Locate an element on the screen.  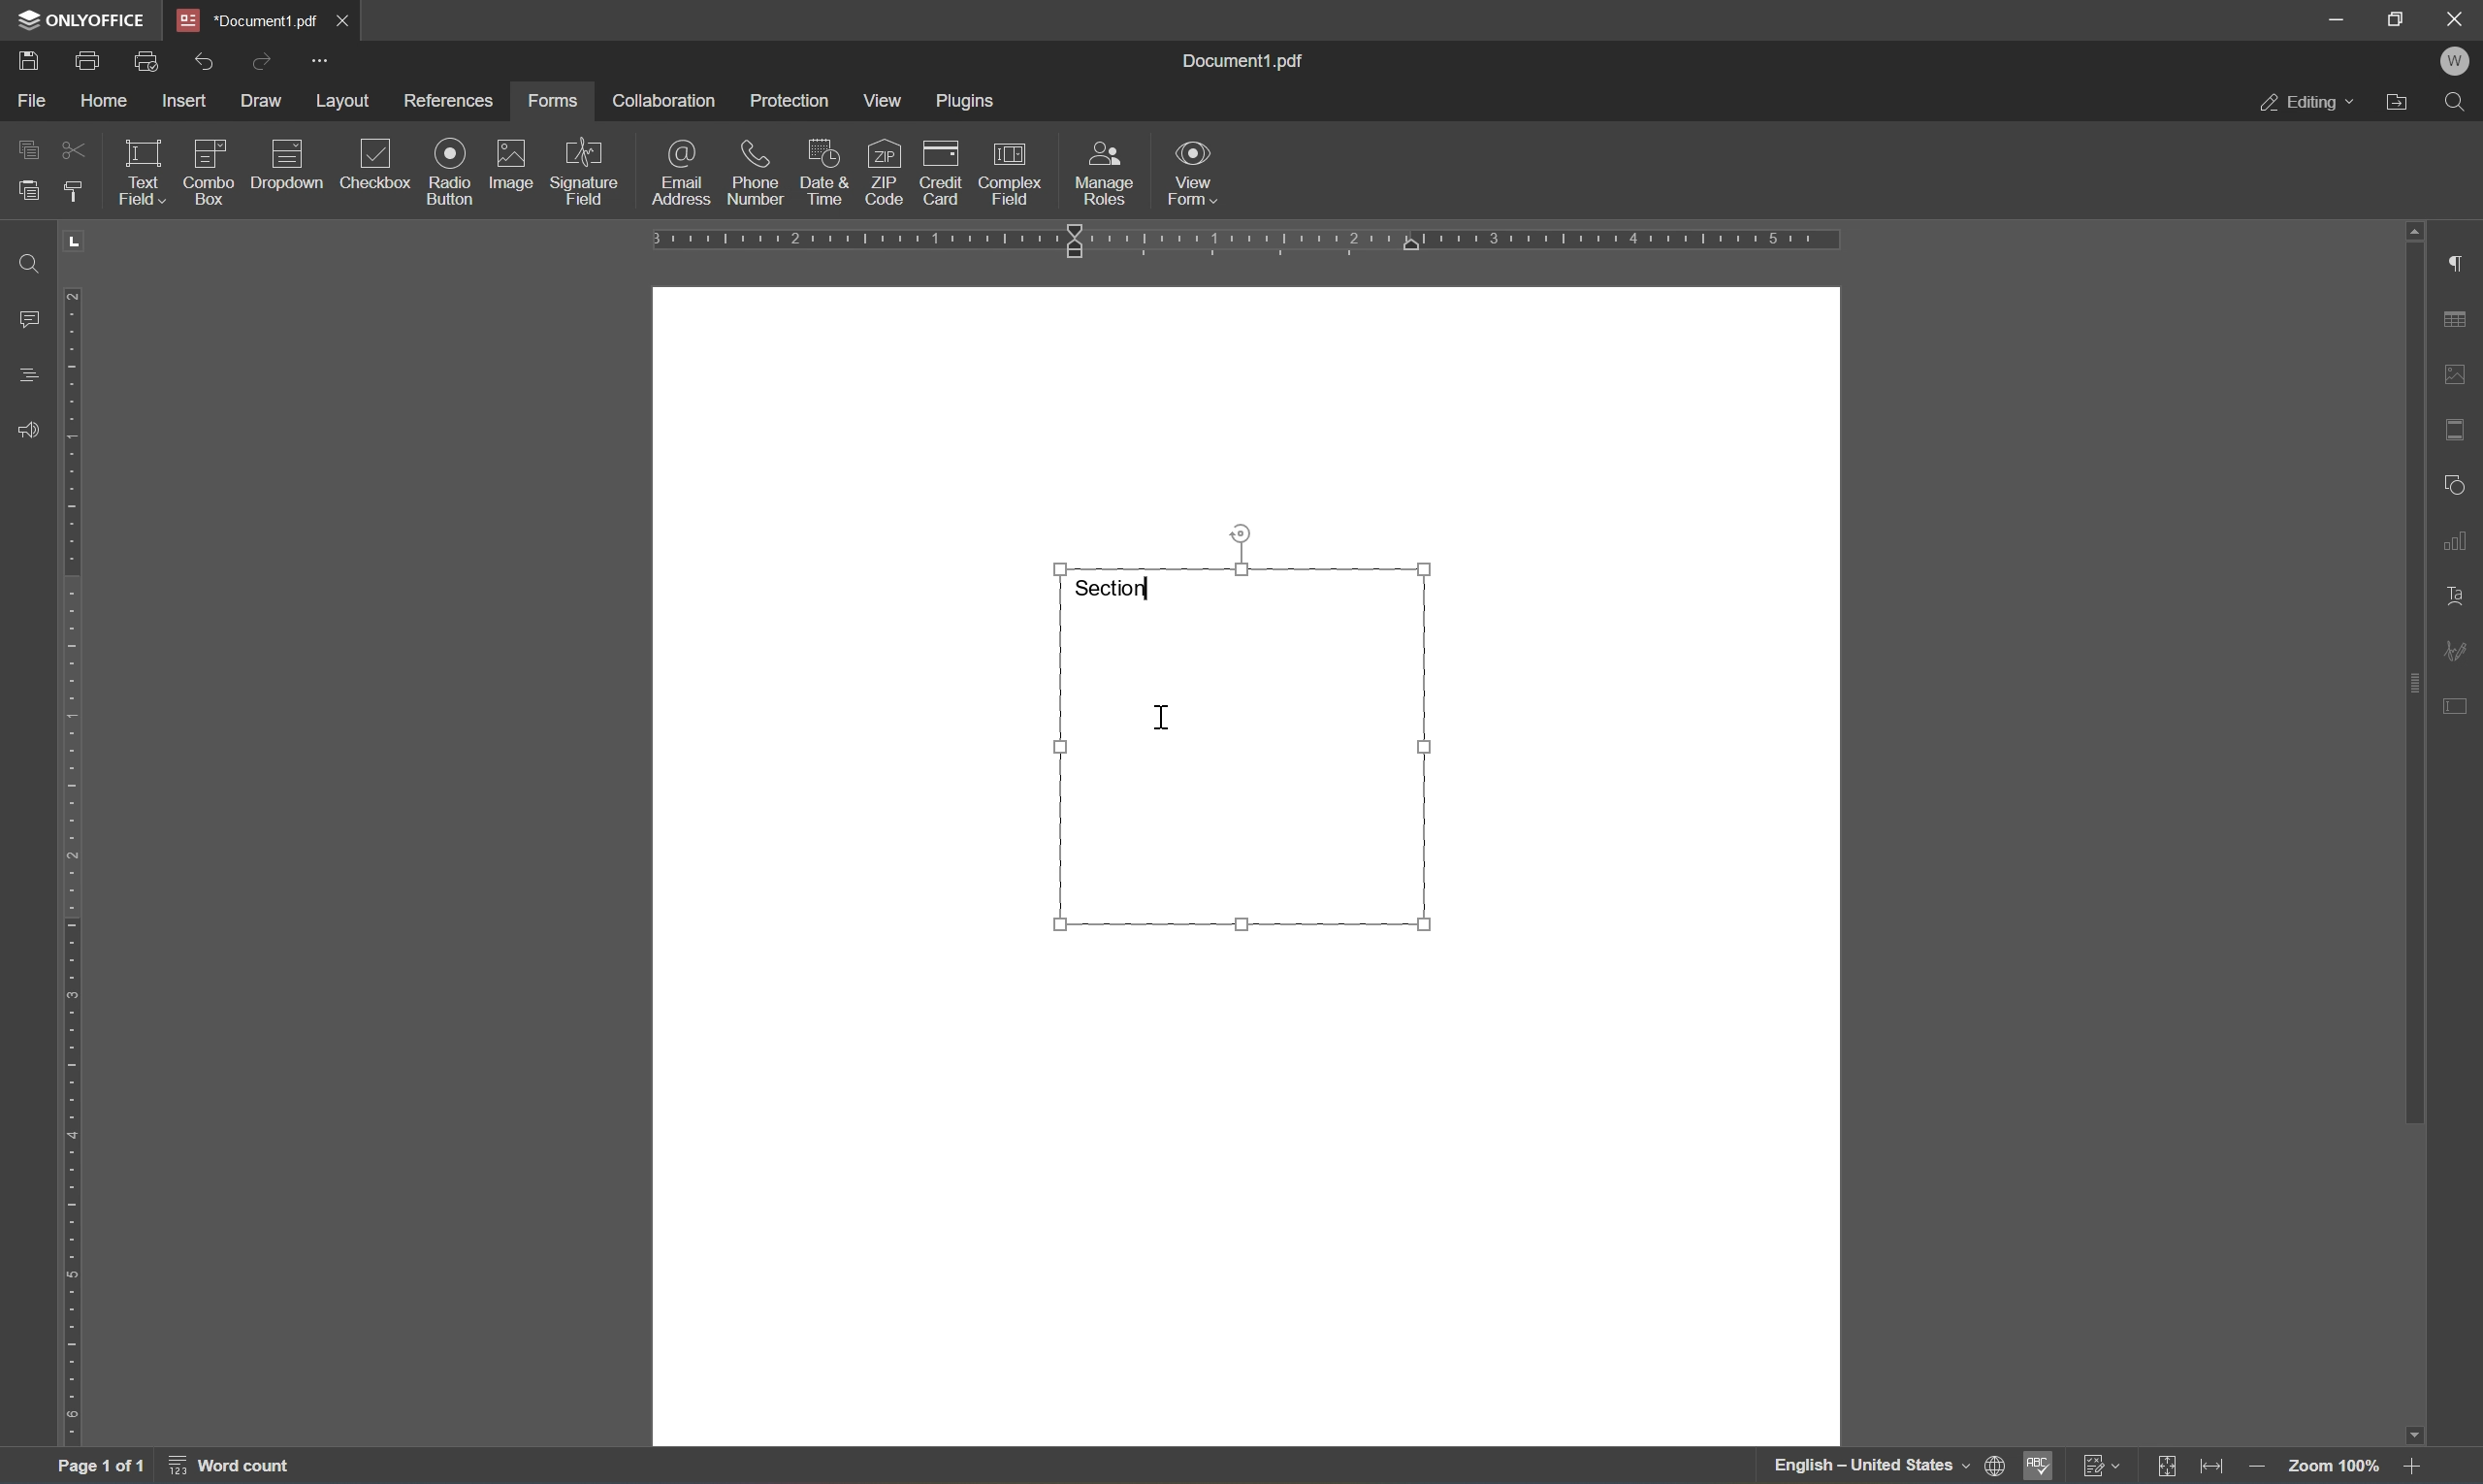
headings is located at coordinates (28, 374).